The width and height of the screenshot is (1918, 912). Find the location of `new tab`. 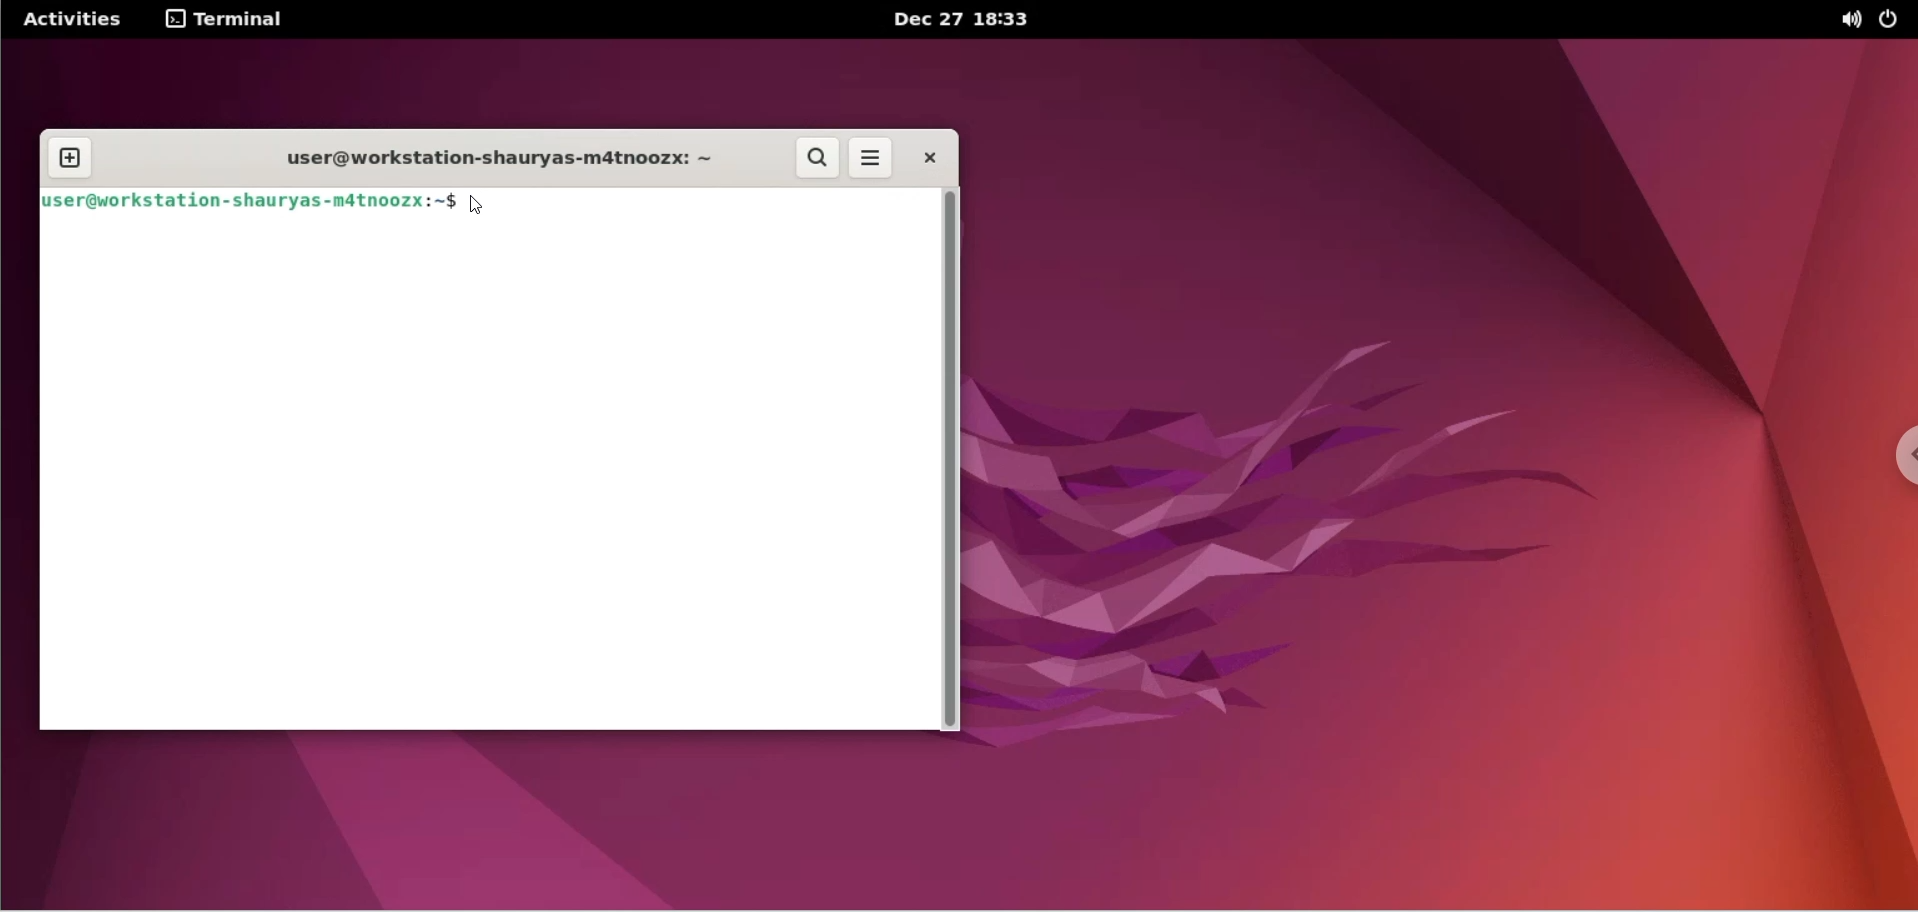

new tab is located at coordinates (68, 156).